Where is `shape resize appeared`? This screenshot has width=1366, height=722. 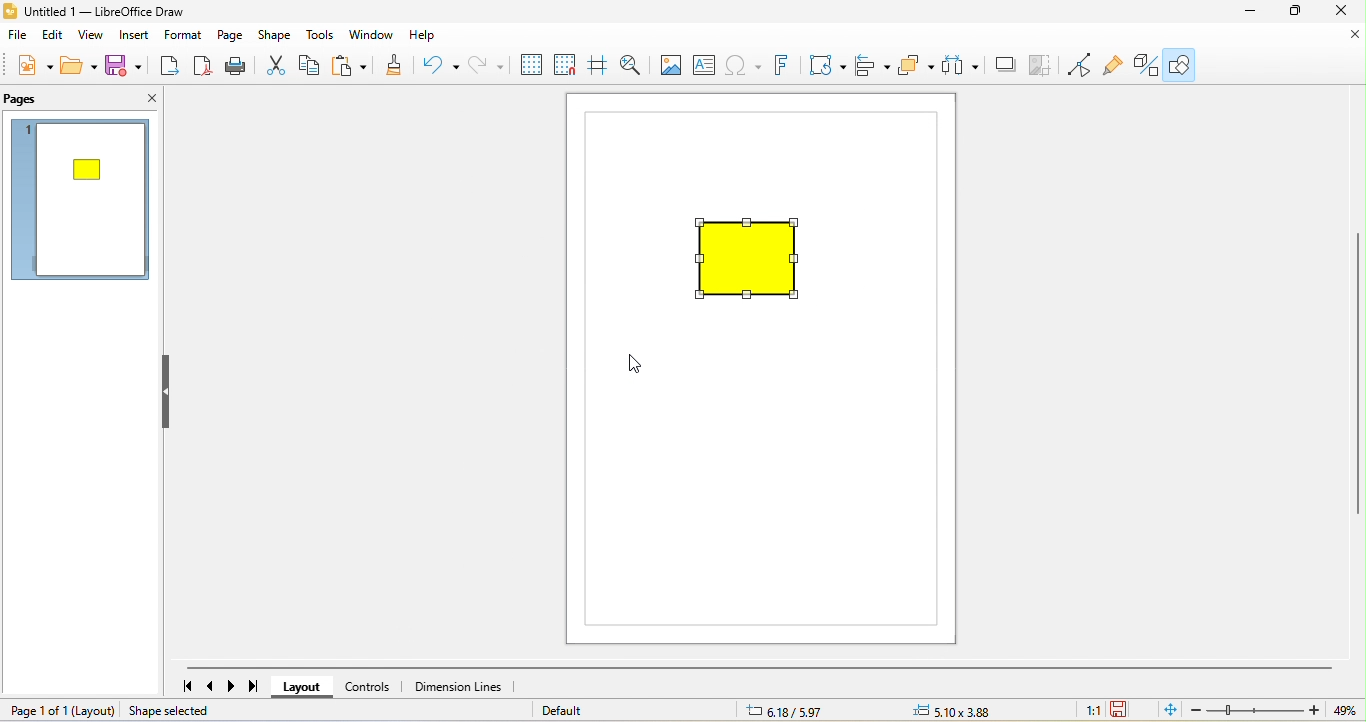 shape resize appeared is located at coordinates (83, 167).